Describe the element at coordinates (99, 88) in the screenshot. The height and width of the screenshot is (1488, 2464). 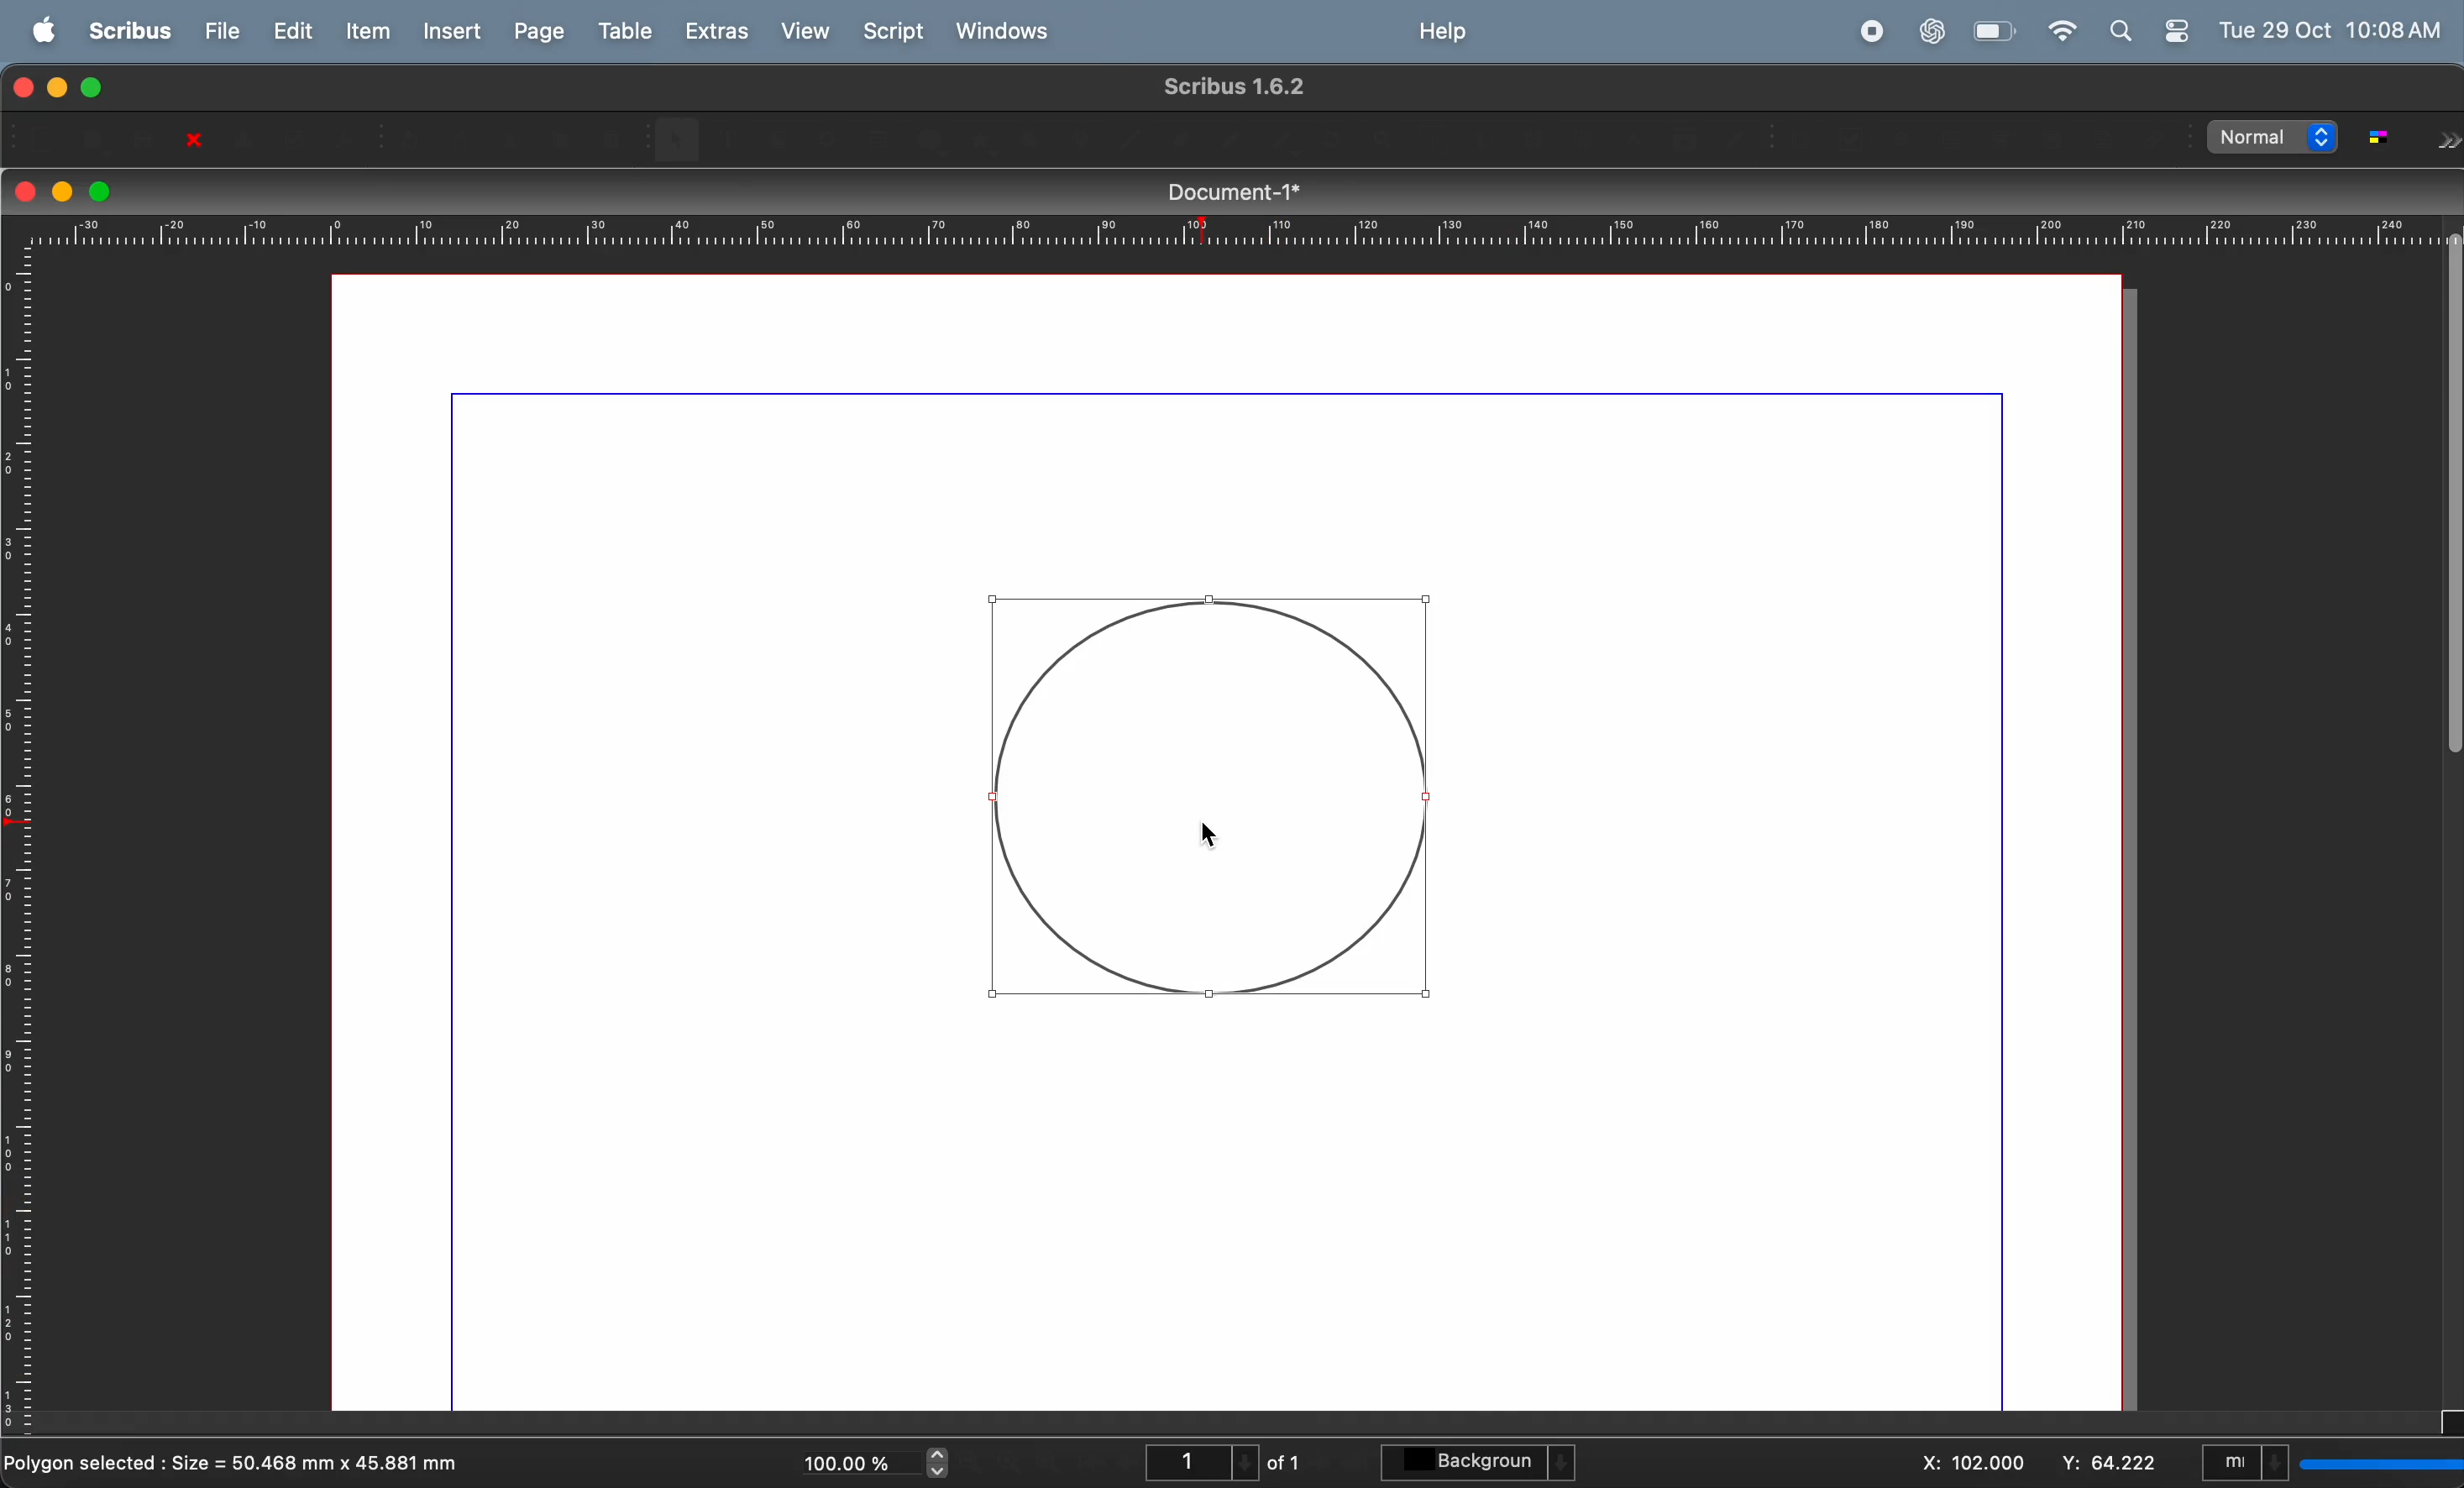
I see `maximize` at that location.